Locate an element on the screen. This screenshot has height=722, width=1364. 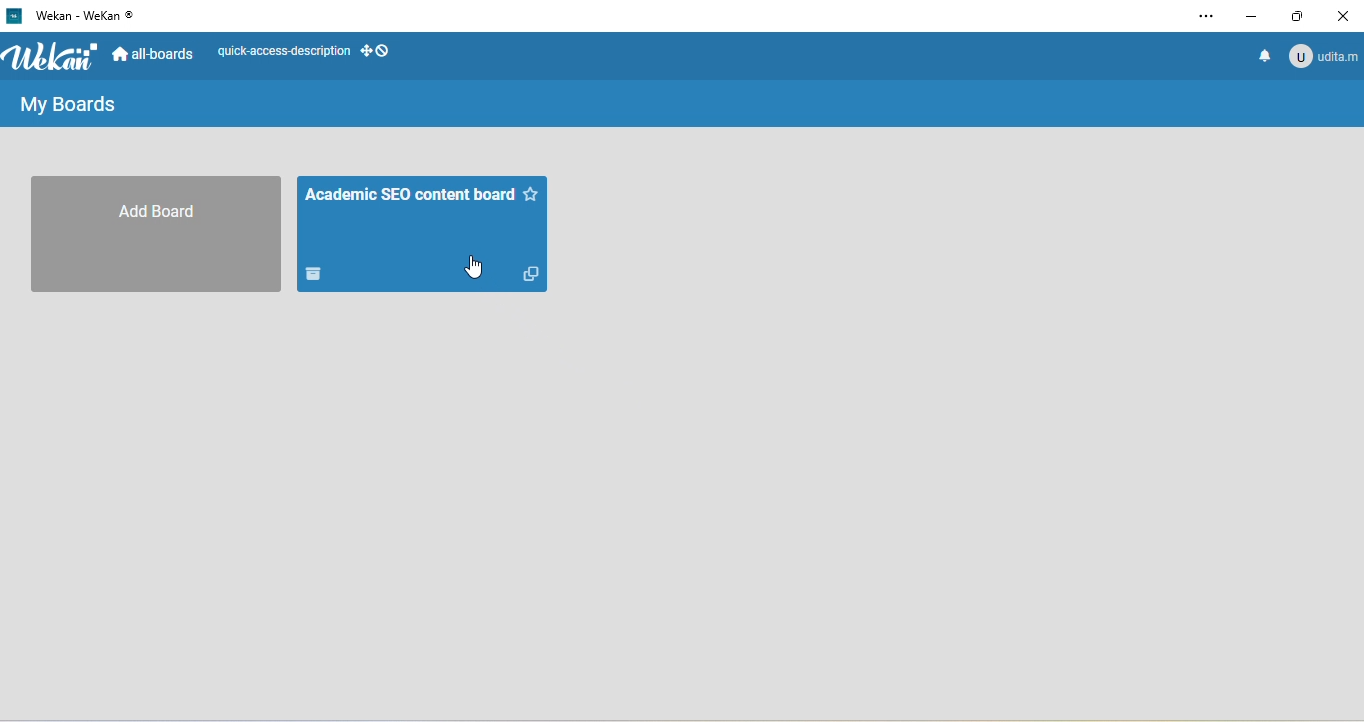
notification is located at coordinates (1260, 60).